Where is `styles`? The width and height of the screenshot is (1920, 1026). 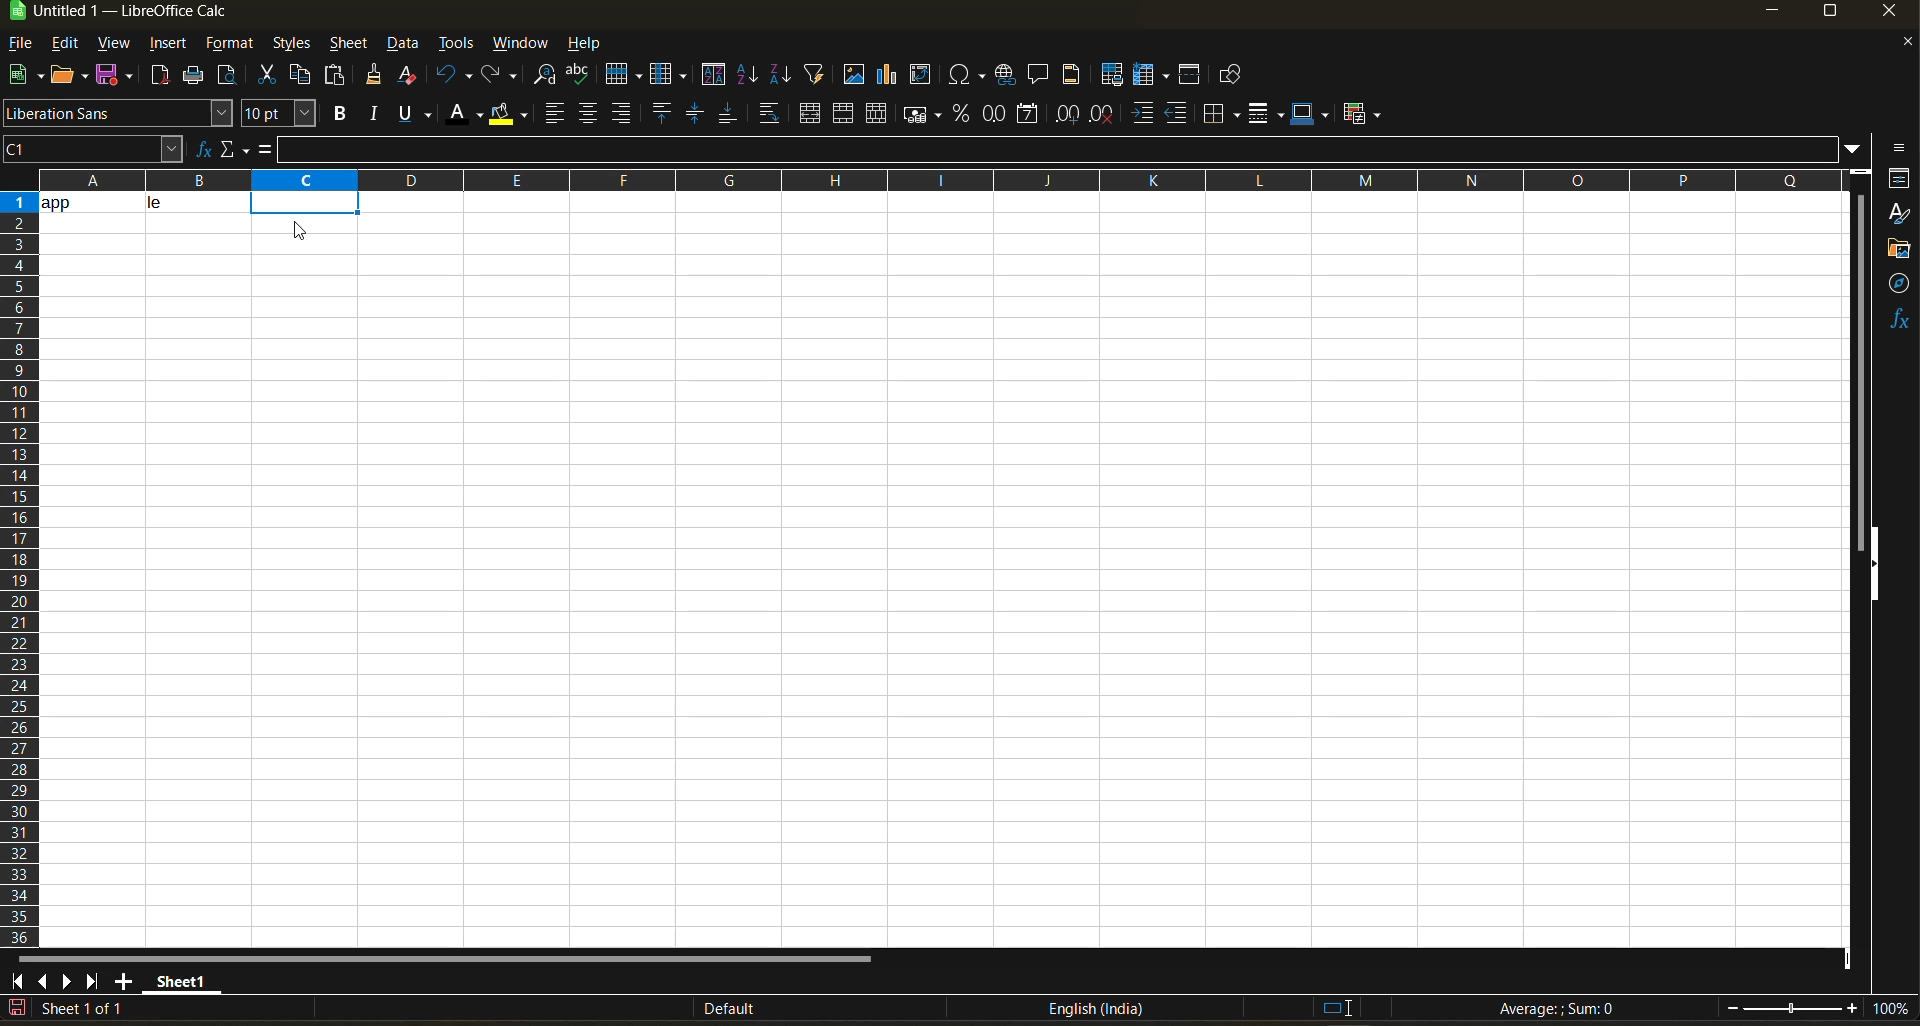 styles is located at coordinates (1898, 215).